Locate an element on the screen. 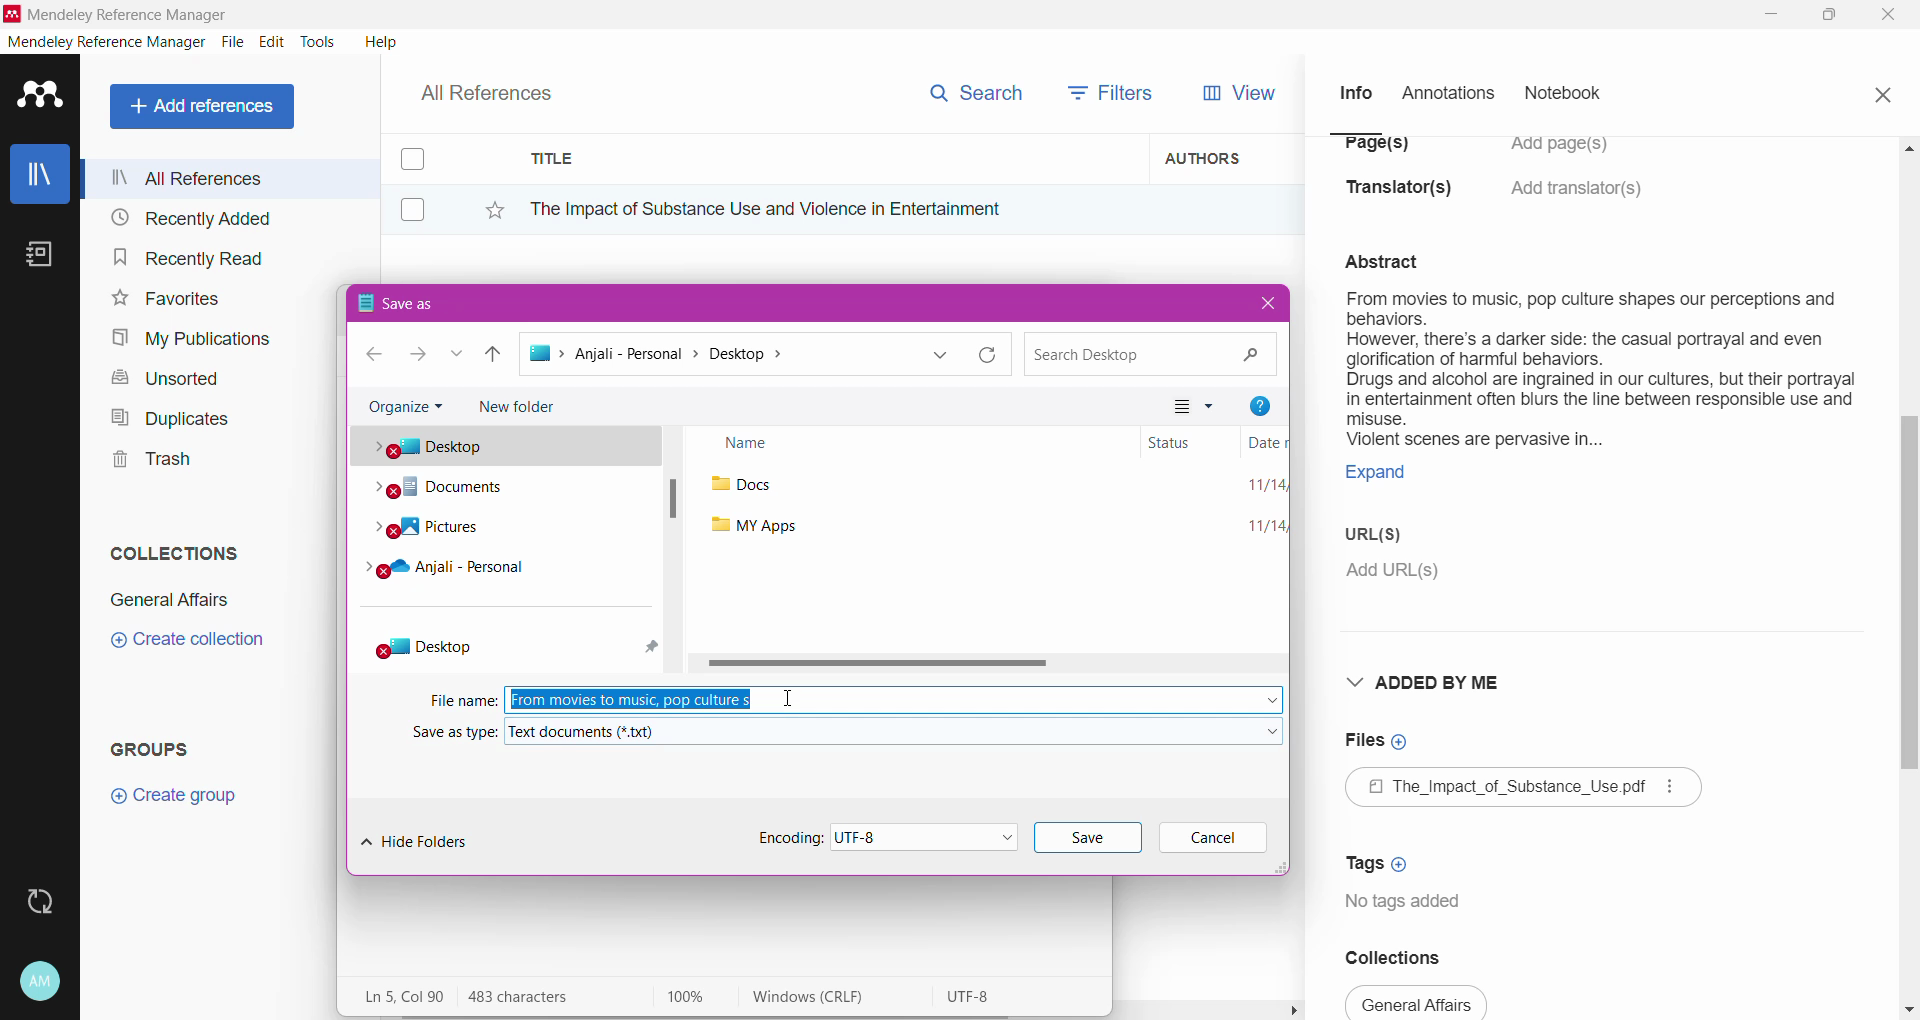 The image size is (1920, 1020). Windows (Carriage Return, Line Feed) is located at coordinates (822, 997).